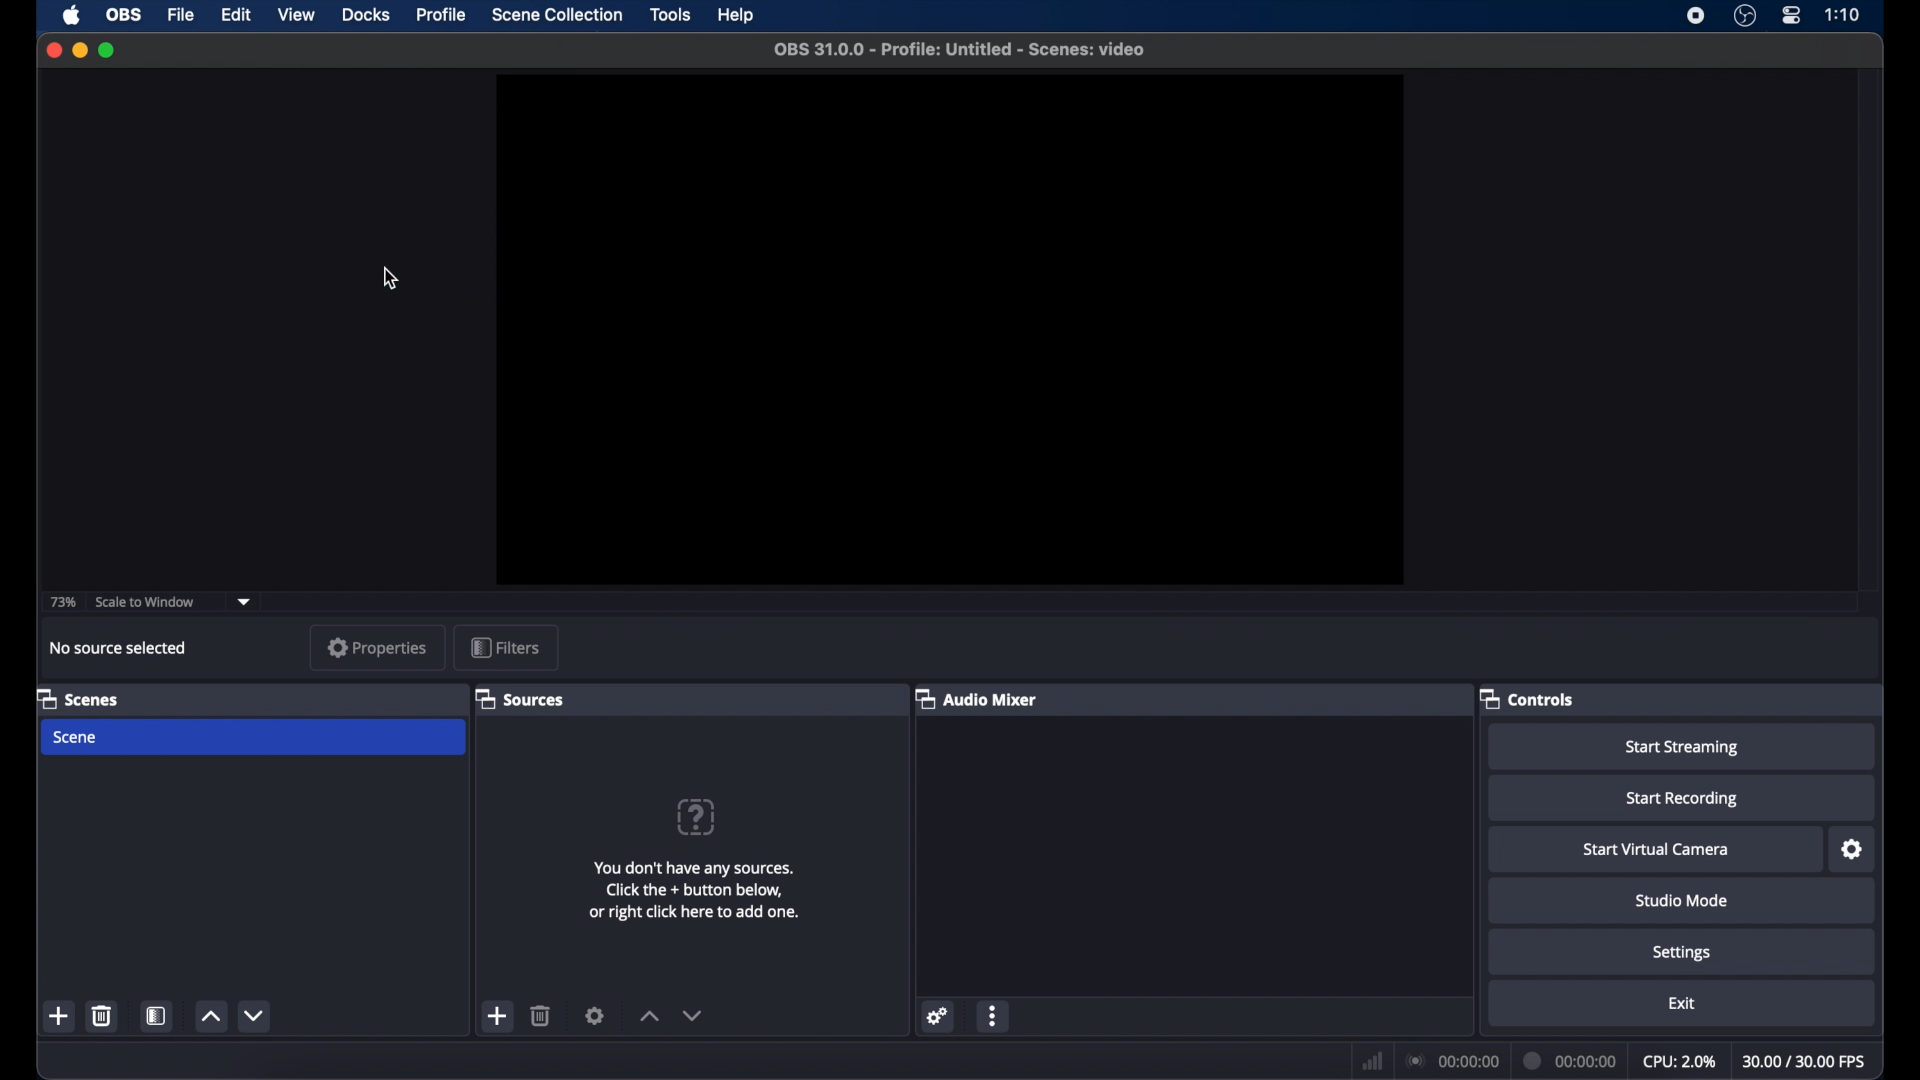 The image size is (1920, 1080). Describe the element at coordinates (71, 15) in the screenshot. I see `apple icon` at that location.